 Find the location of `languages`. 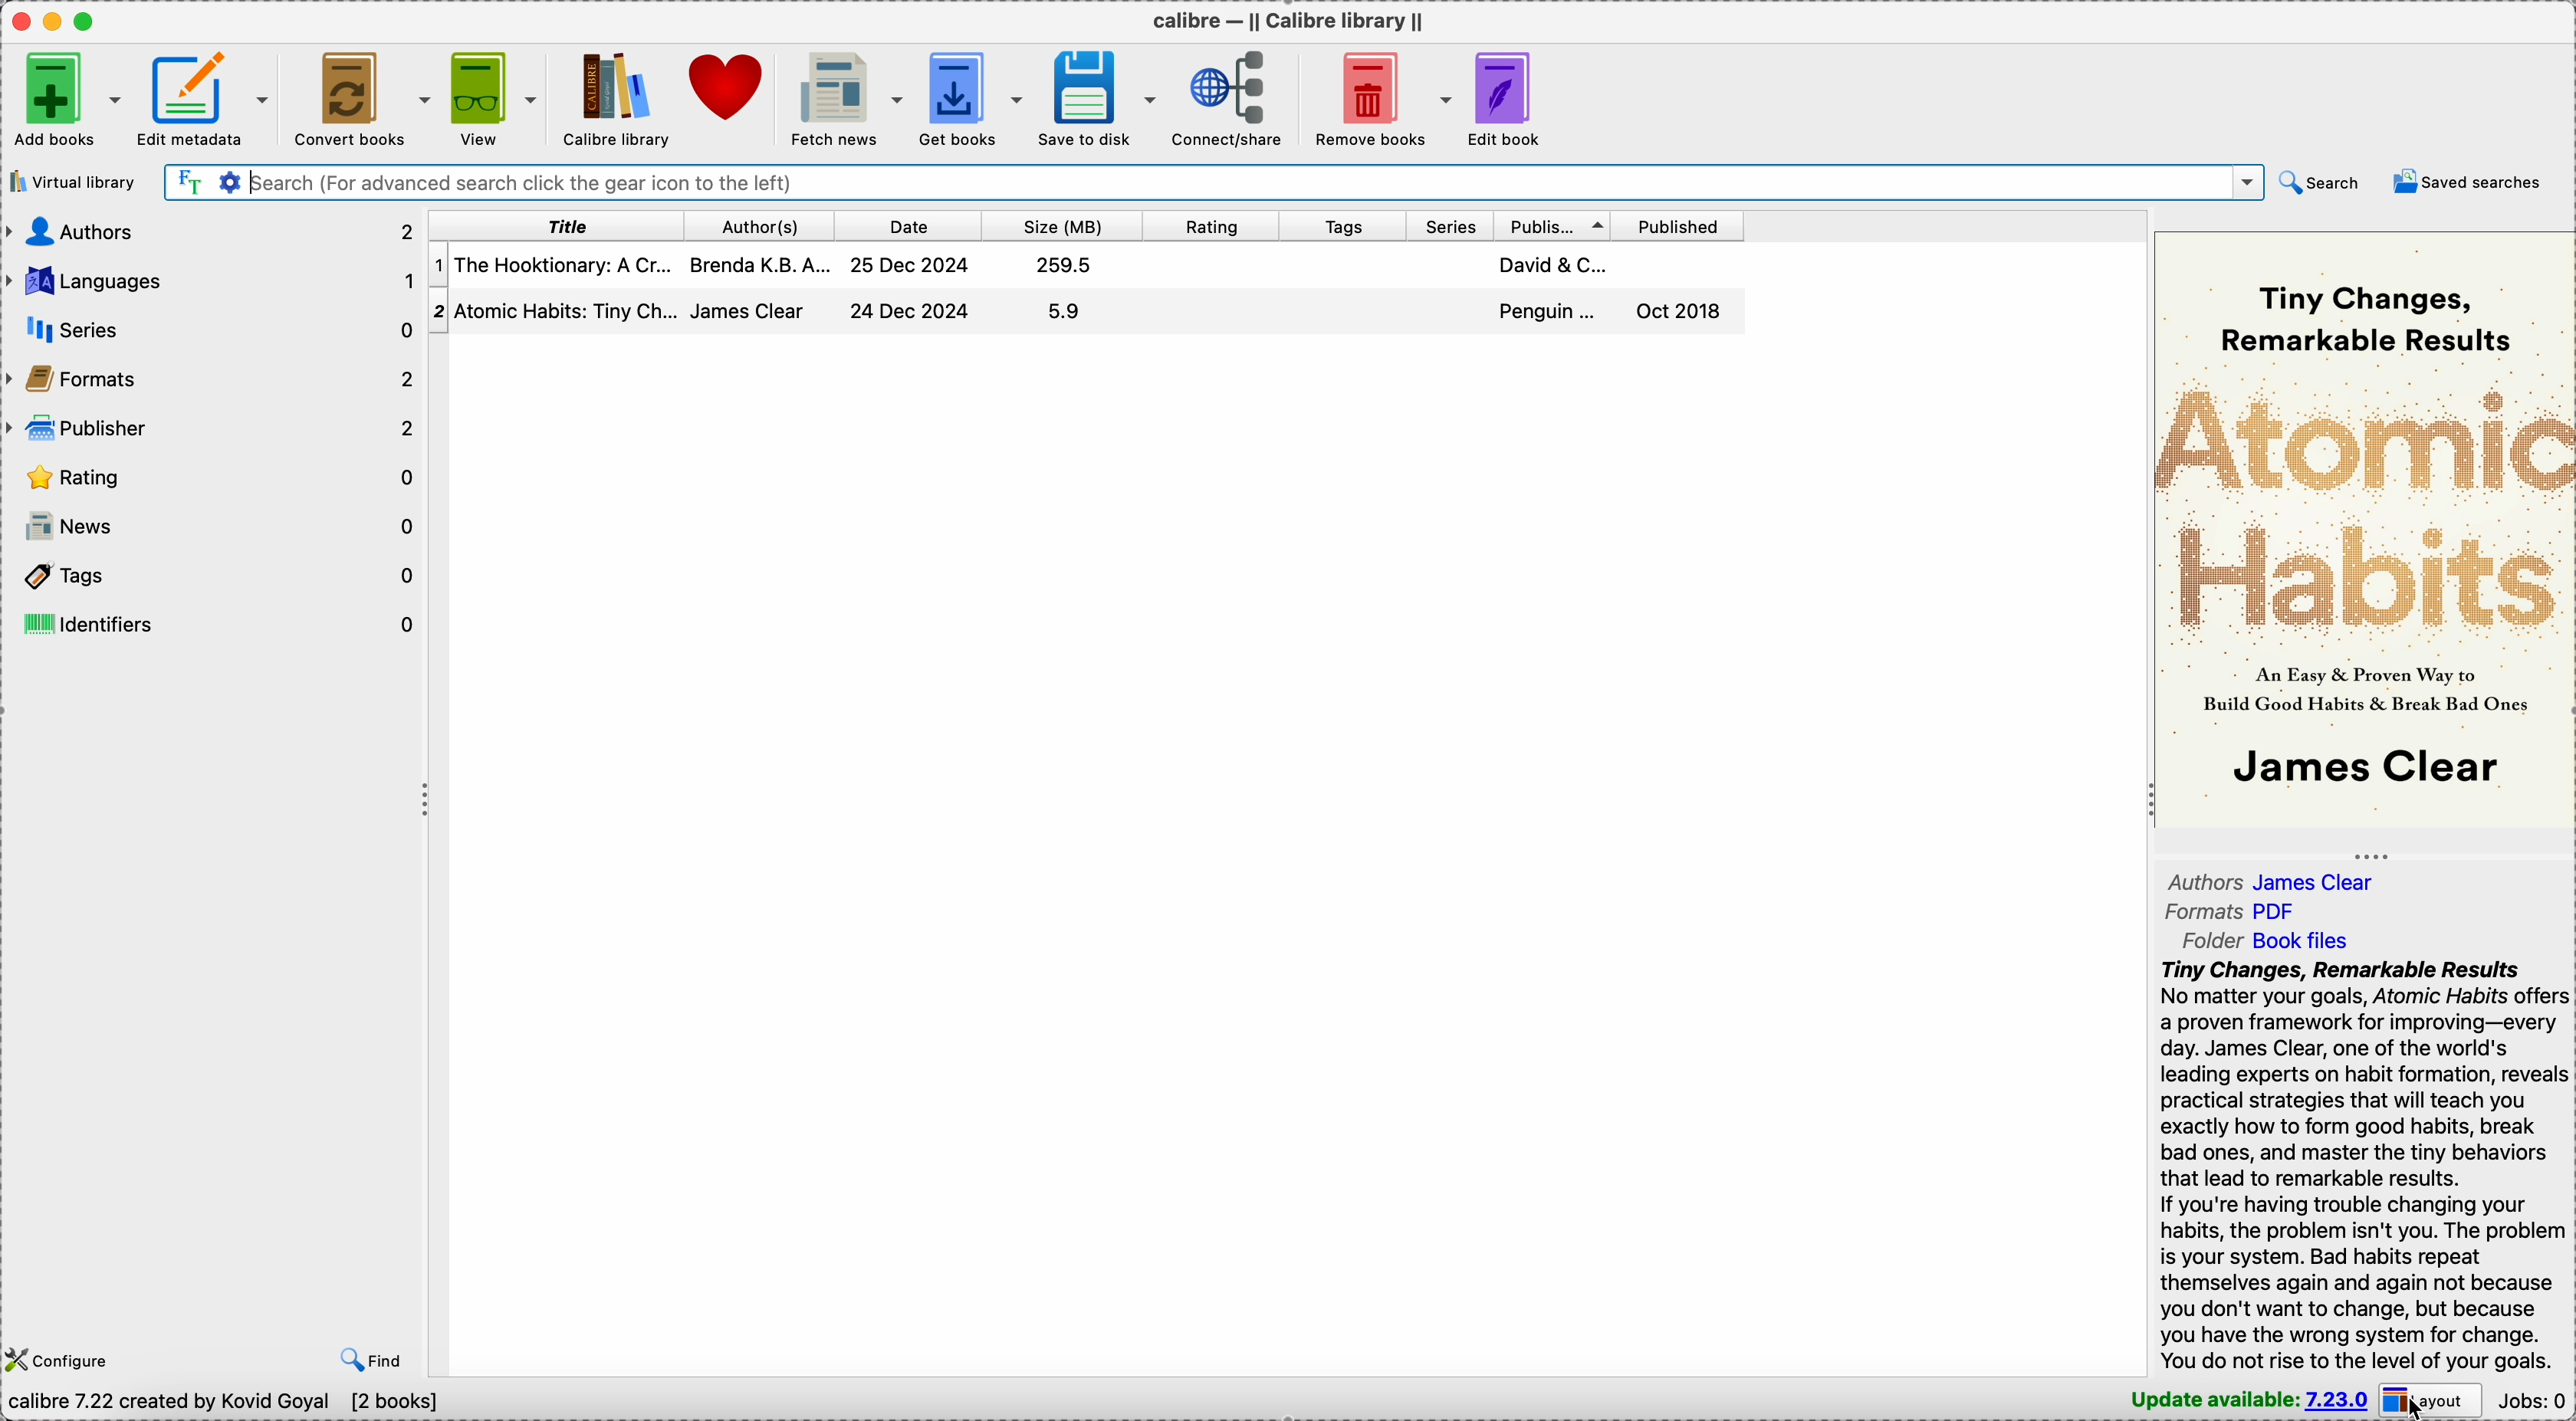

languages is located at coordinates (209, 282).